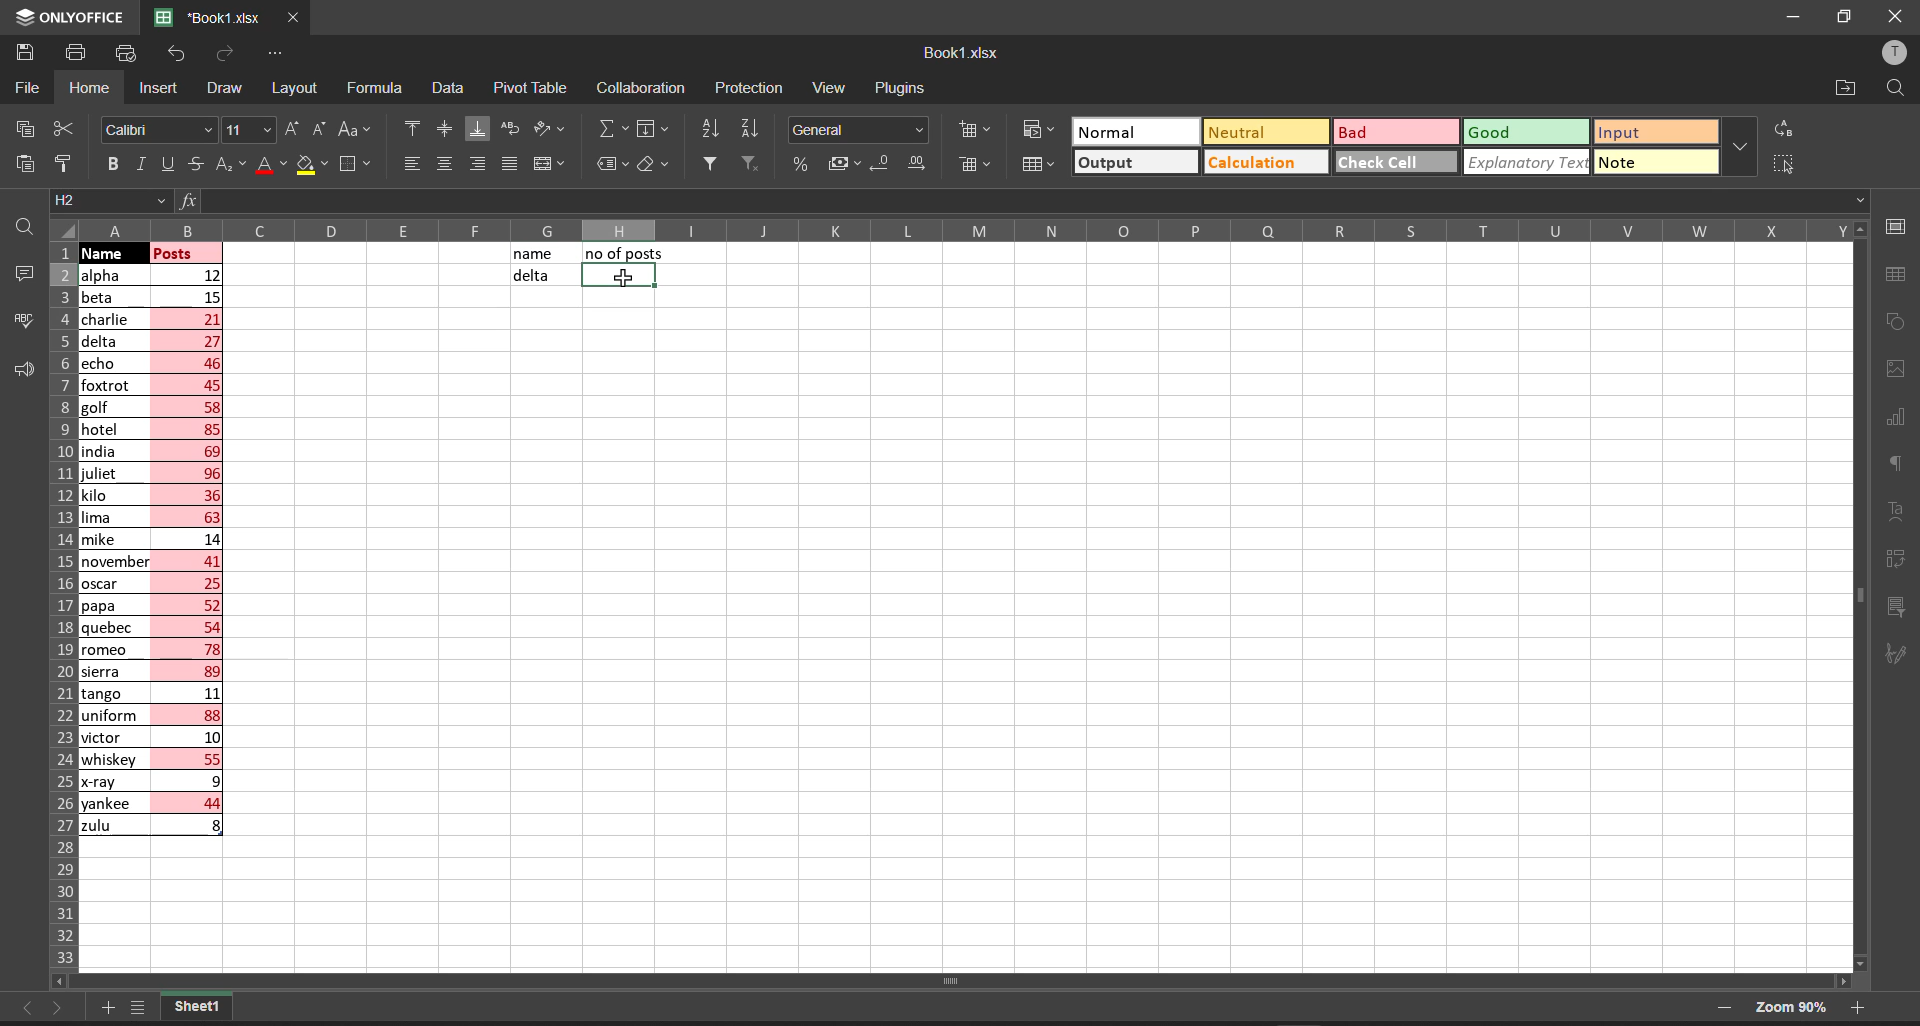 The height and width of the screenshot is (1026, 1920). I want to click on increase decimal, so click(920, 166).